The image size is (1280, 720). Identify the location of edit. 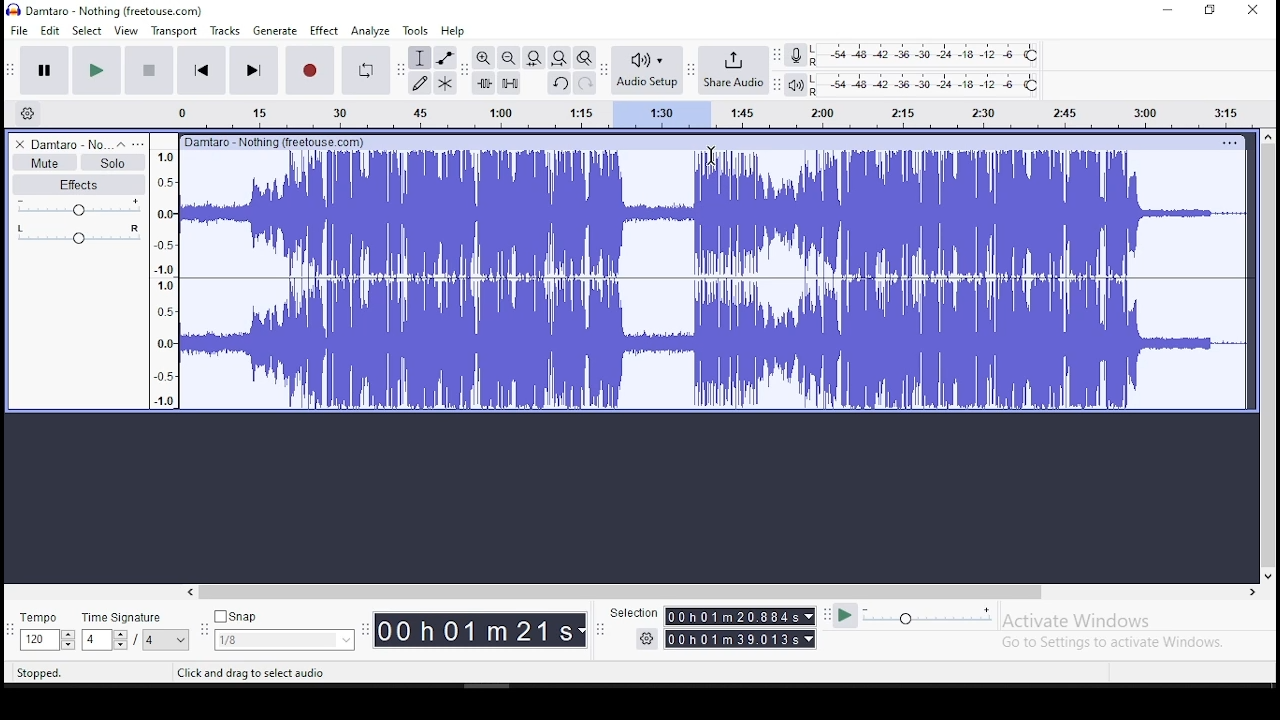
(51, 31).